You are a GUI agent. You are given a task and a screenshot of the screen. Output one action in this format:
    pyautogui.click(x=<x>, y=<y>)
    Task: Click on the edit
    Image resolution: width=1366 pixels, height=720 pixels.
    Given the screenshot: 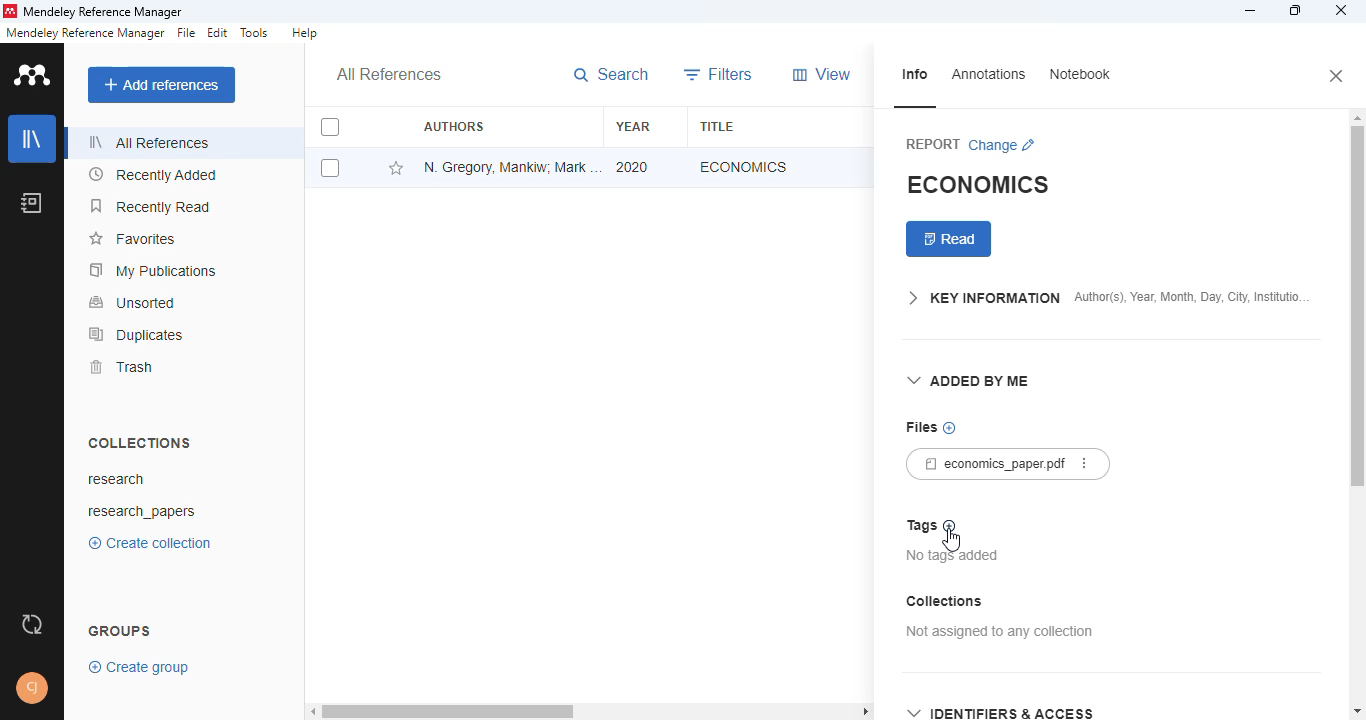 What is the action you would take?
    pyautogui.click(x=219, y=32)
    